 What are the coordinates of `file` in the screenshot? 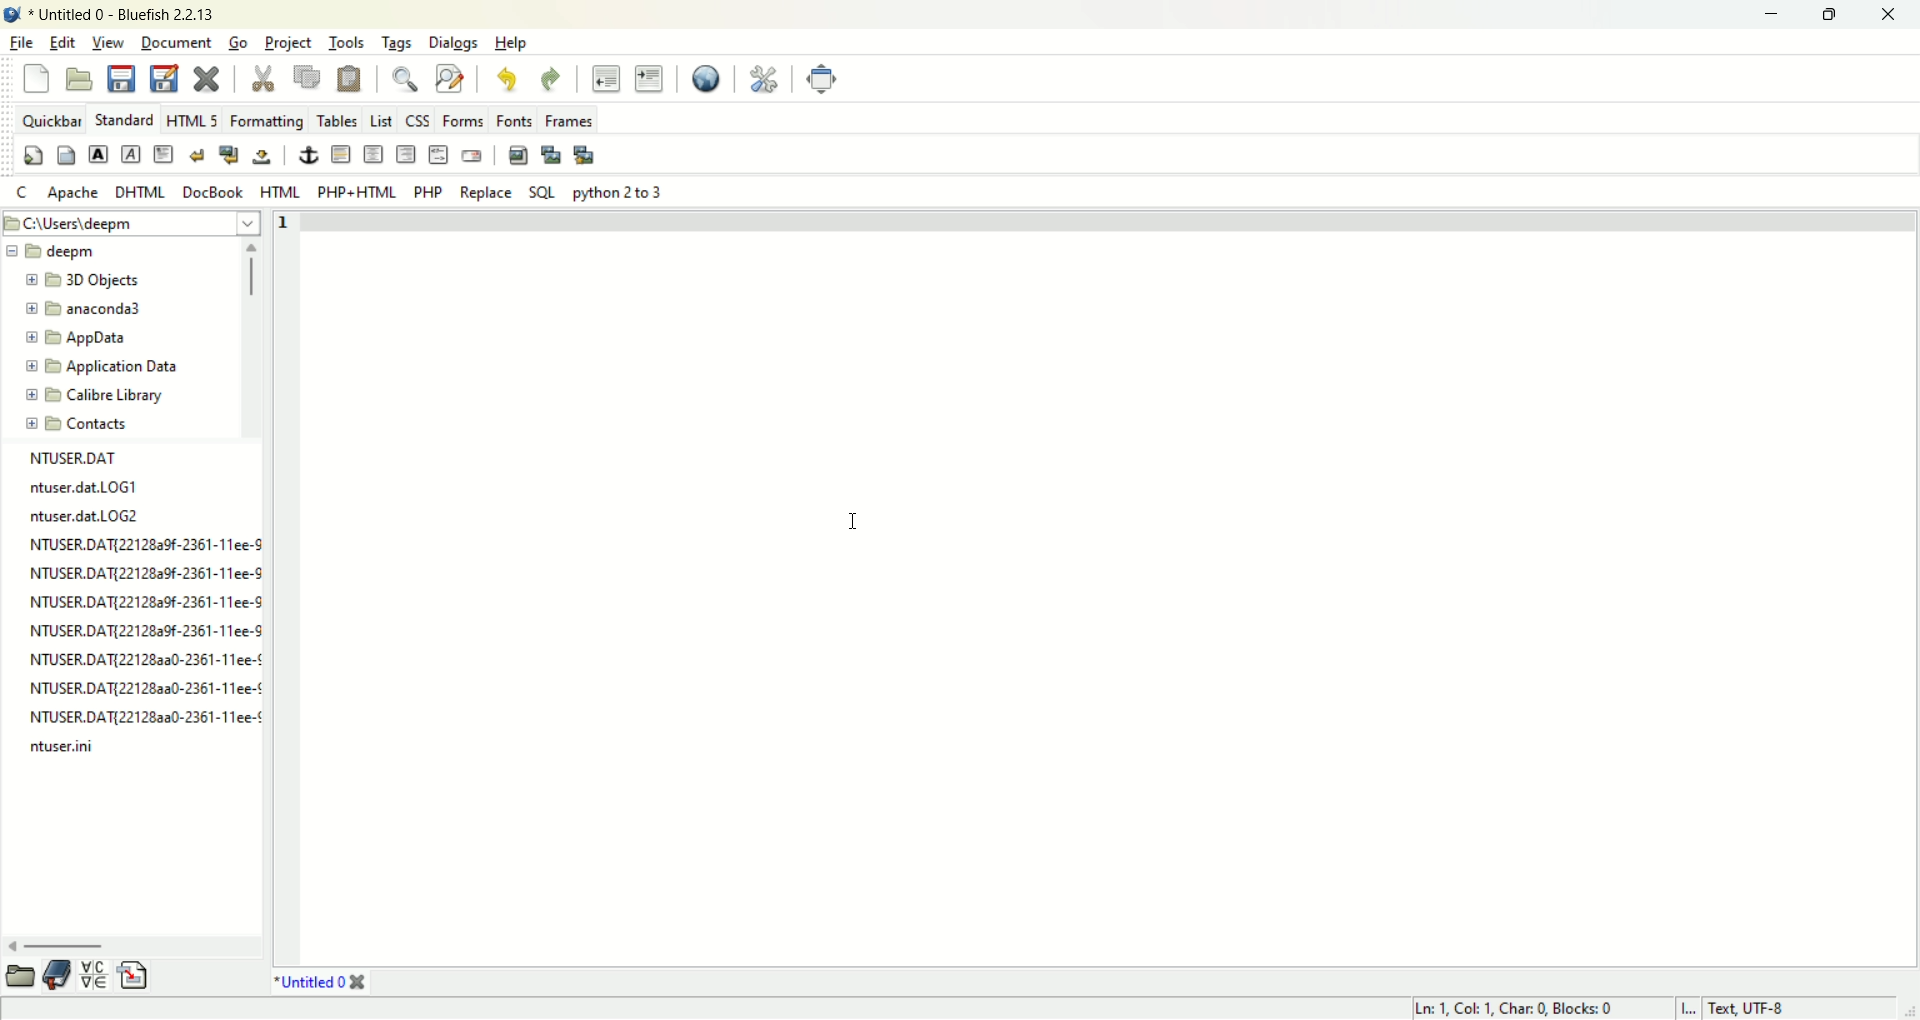 It's located at (18, 44).